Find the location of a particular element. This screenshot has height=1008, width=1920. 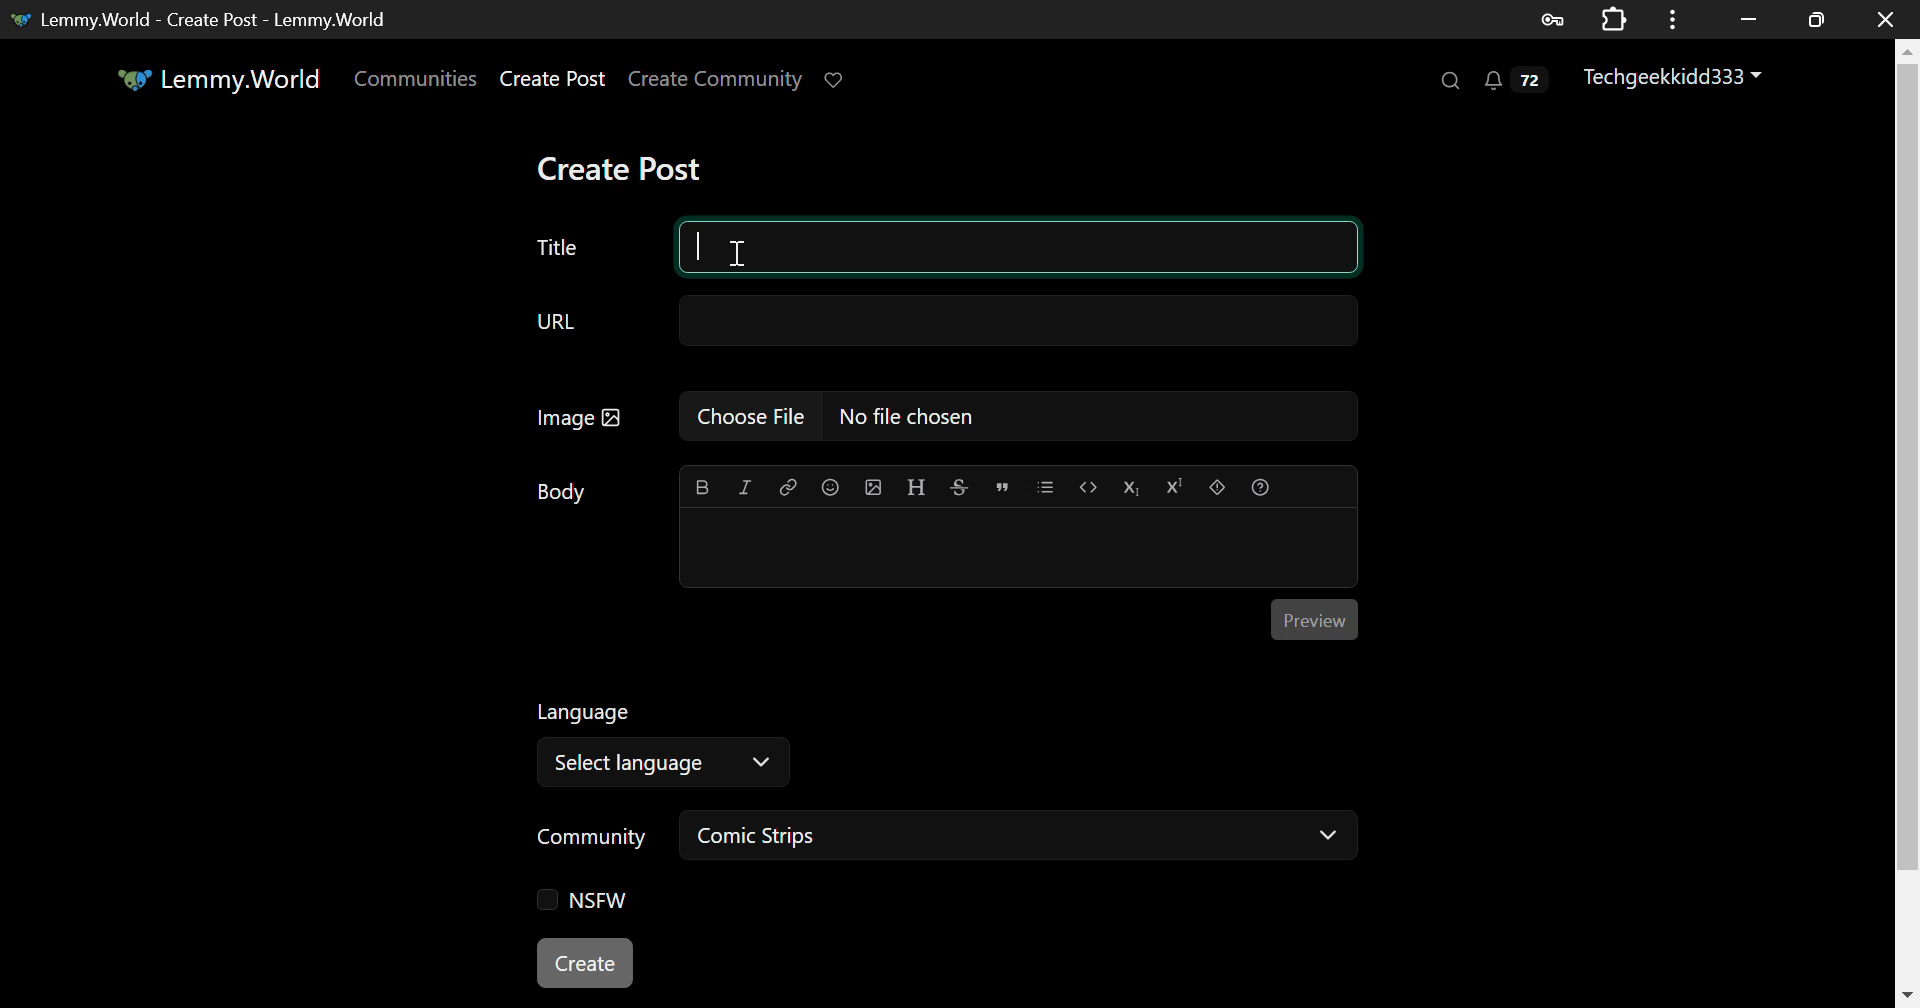

Create Community Link is located at coordinates (719, 82).